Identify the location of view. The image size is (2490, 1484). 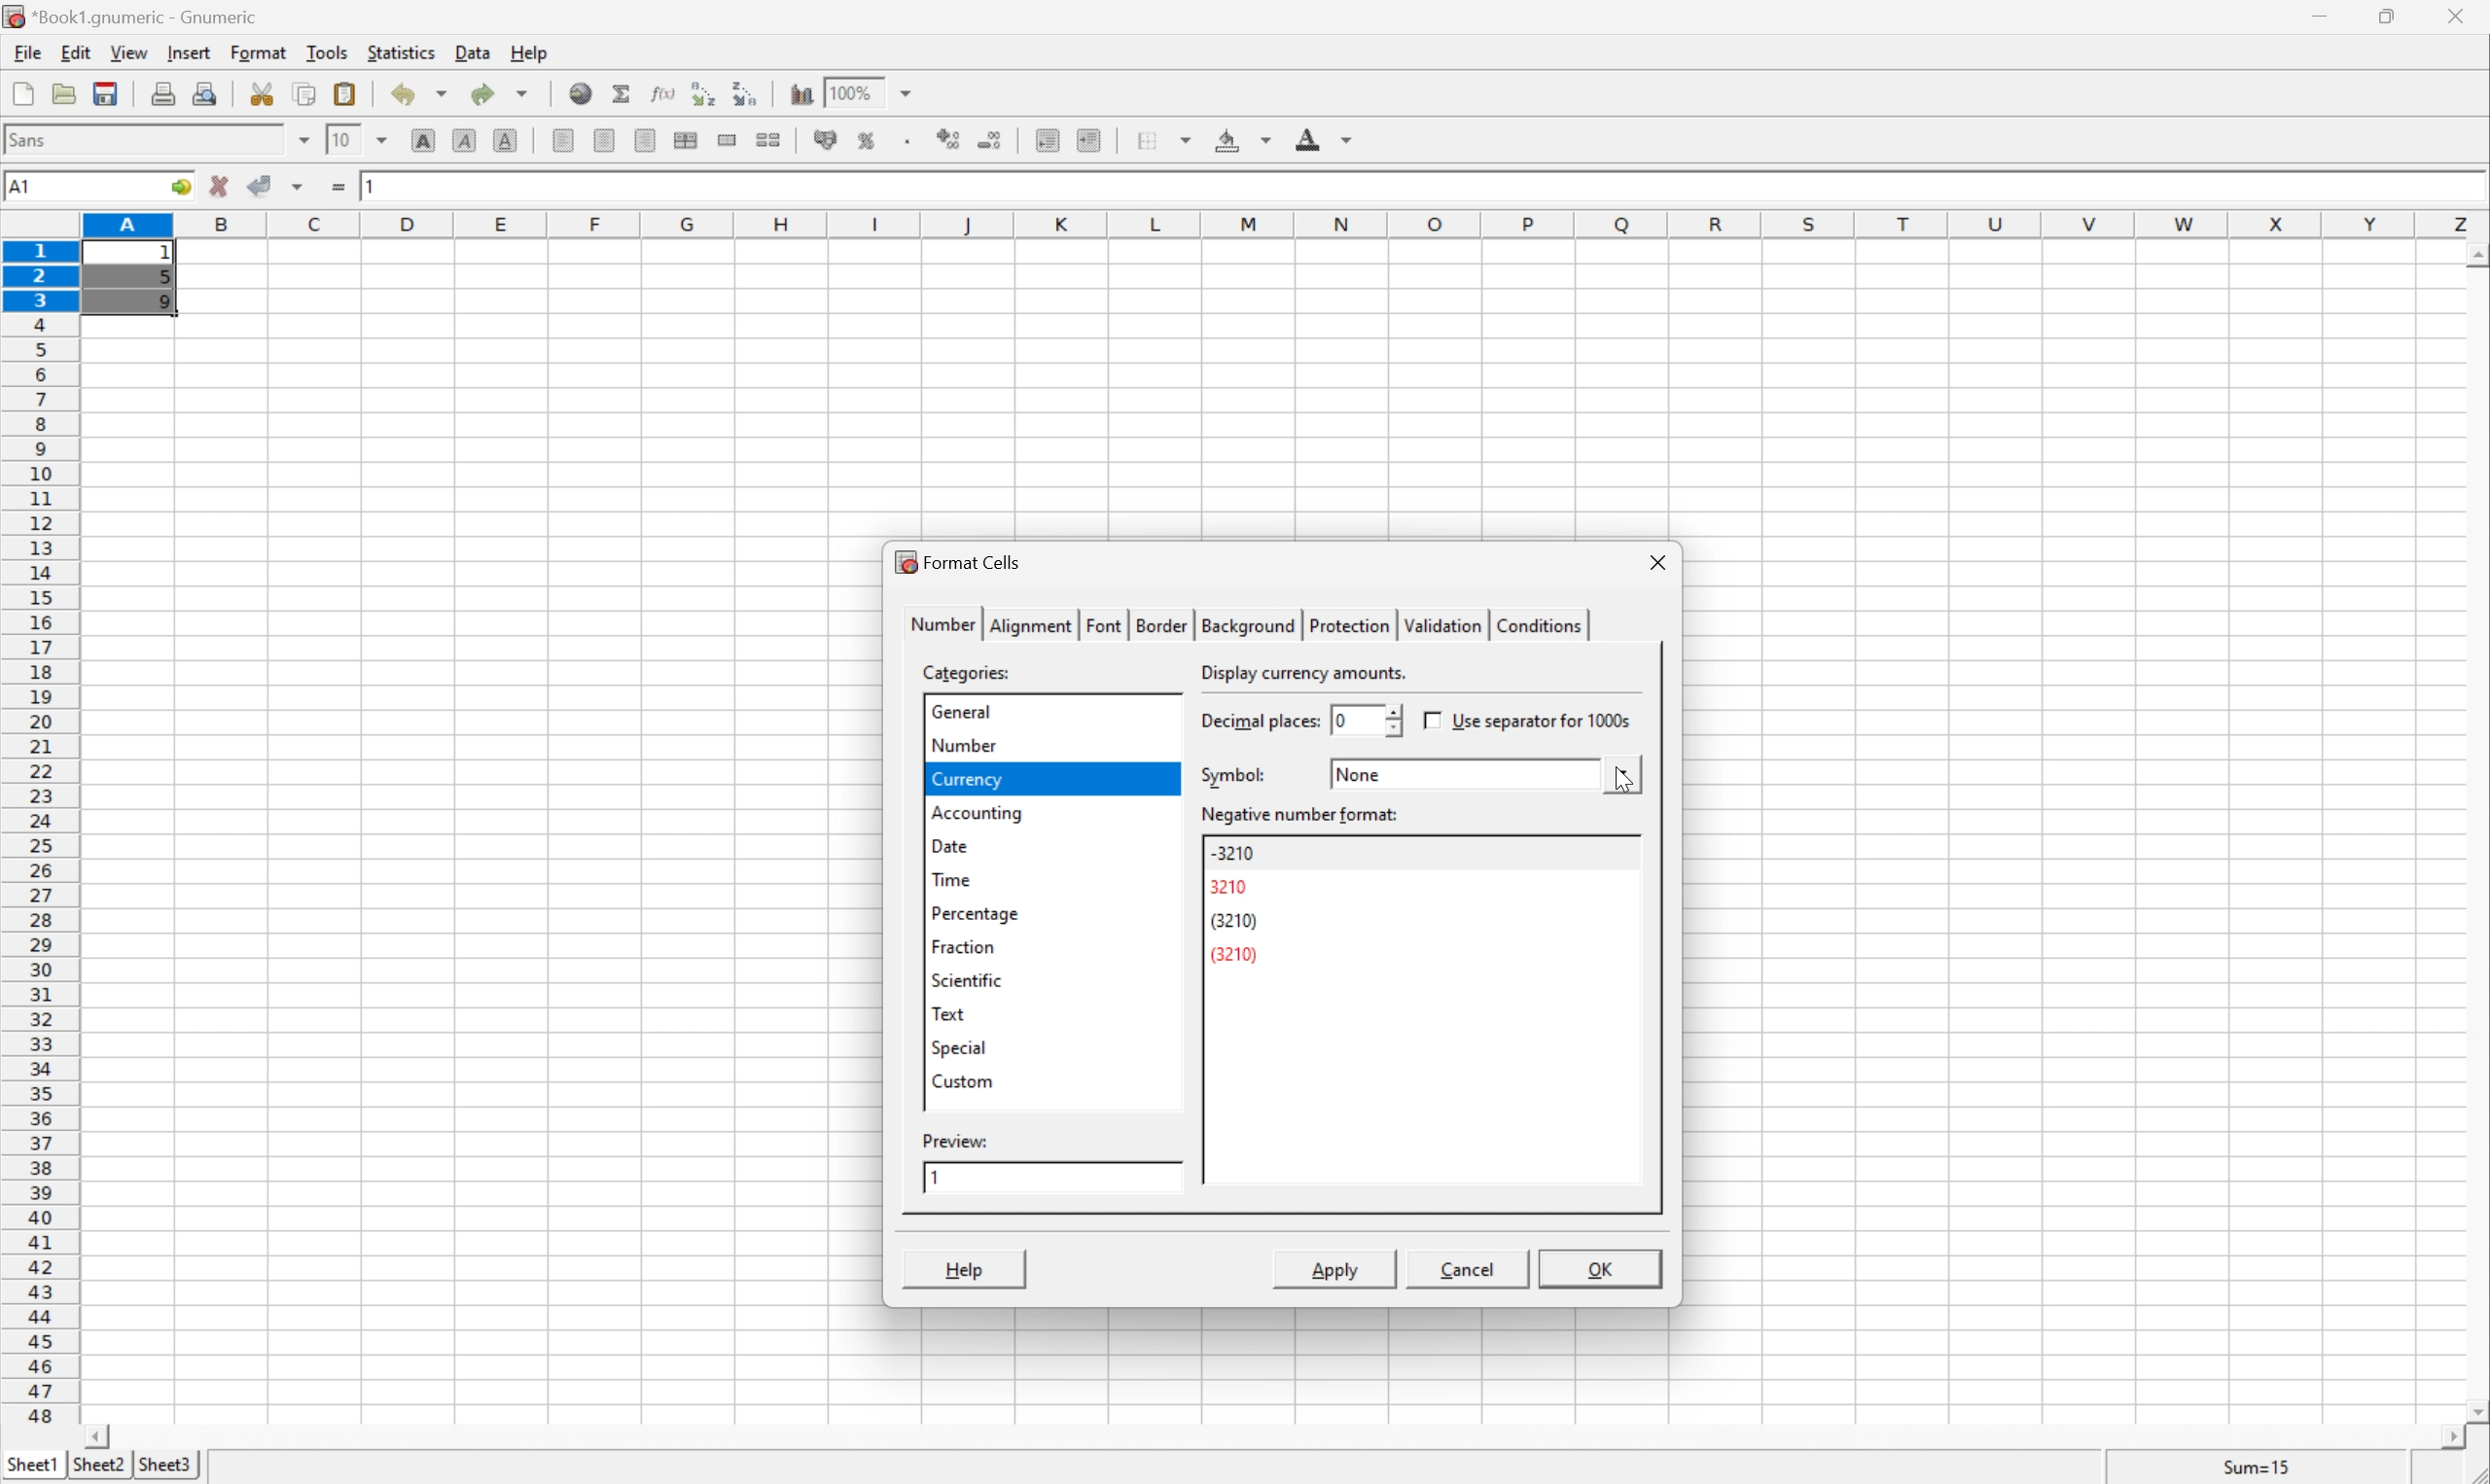
(131, 52).